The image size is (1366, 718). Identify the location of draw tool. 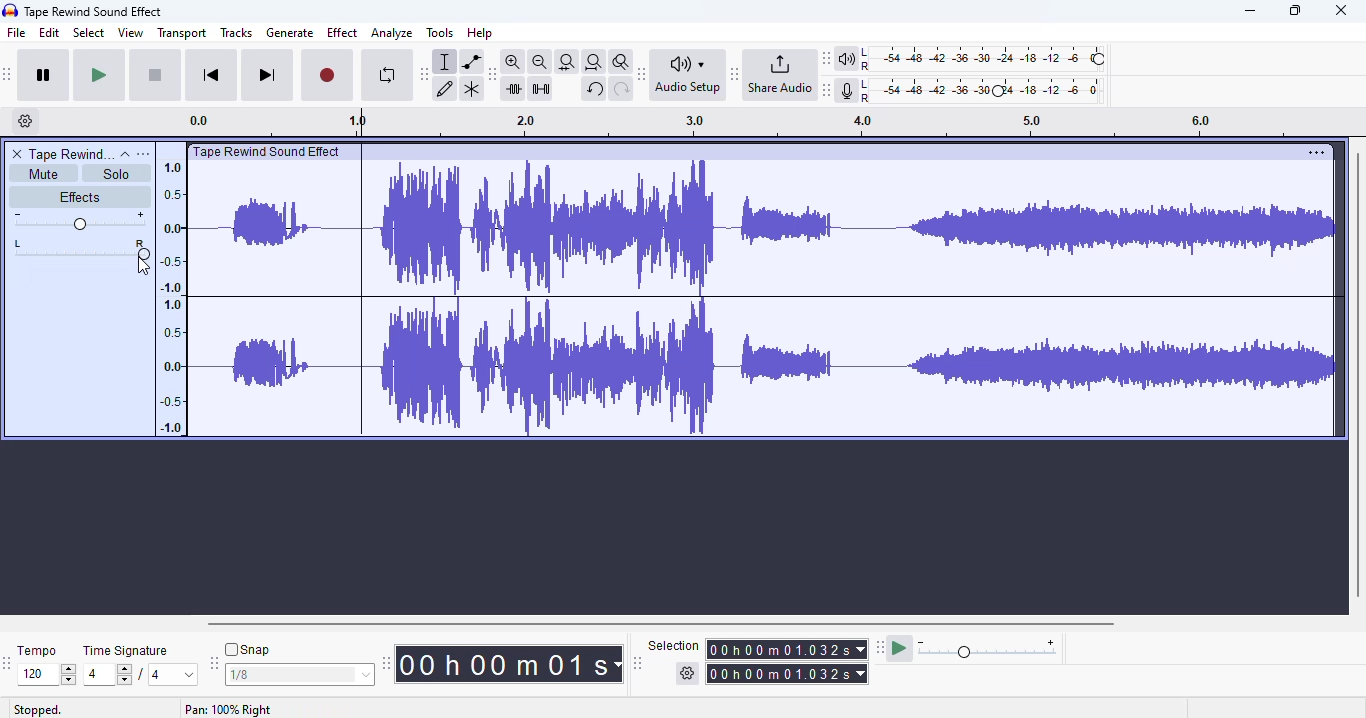
(445, 90).